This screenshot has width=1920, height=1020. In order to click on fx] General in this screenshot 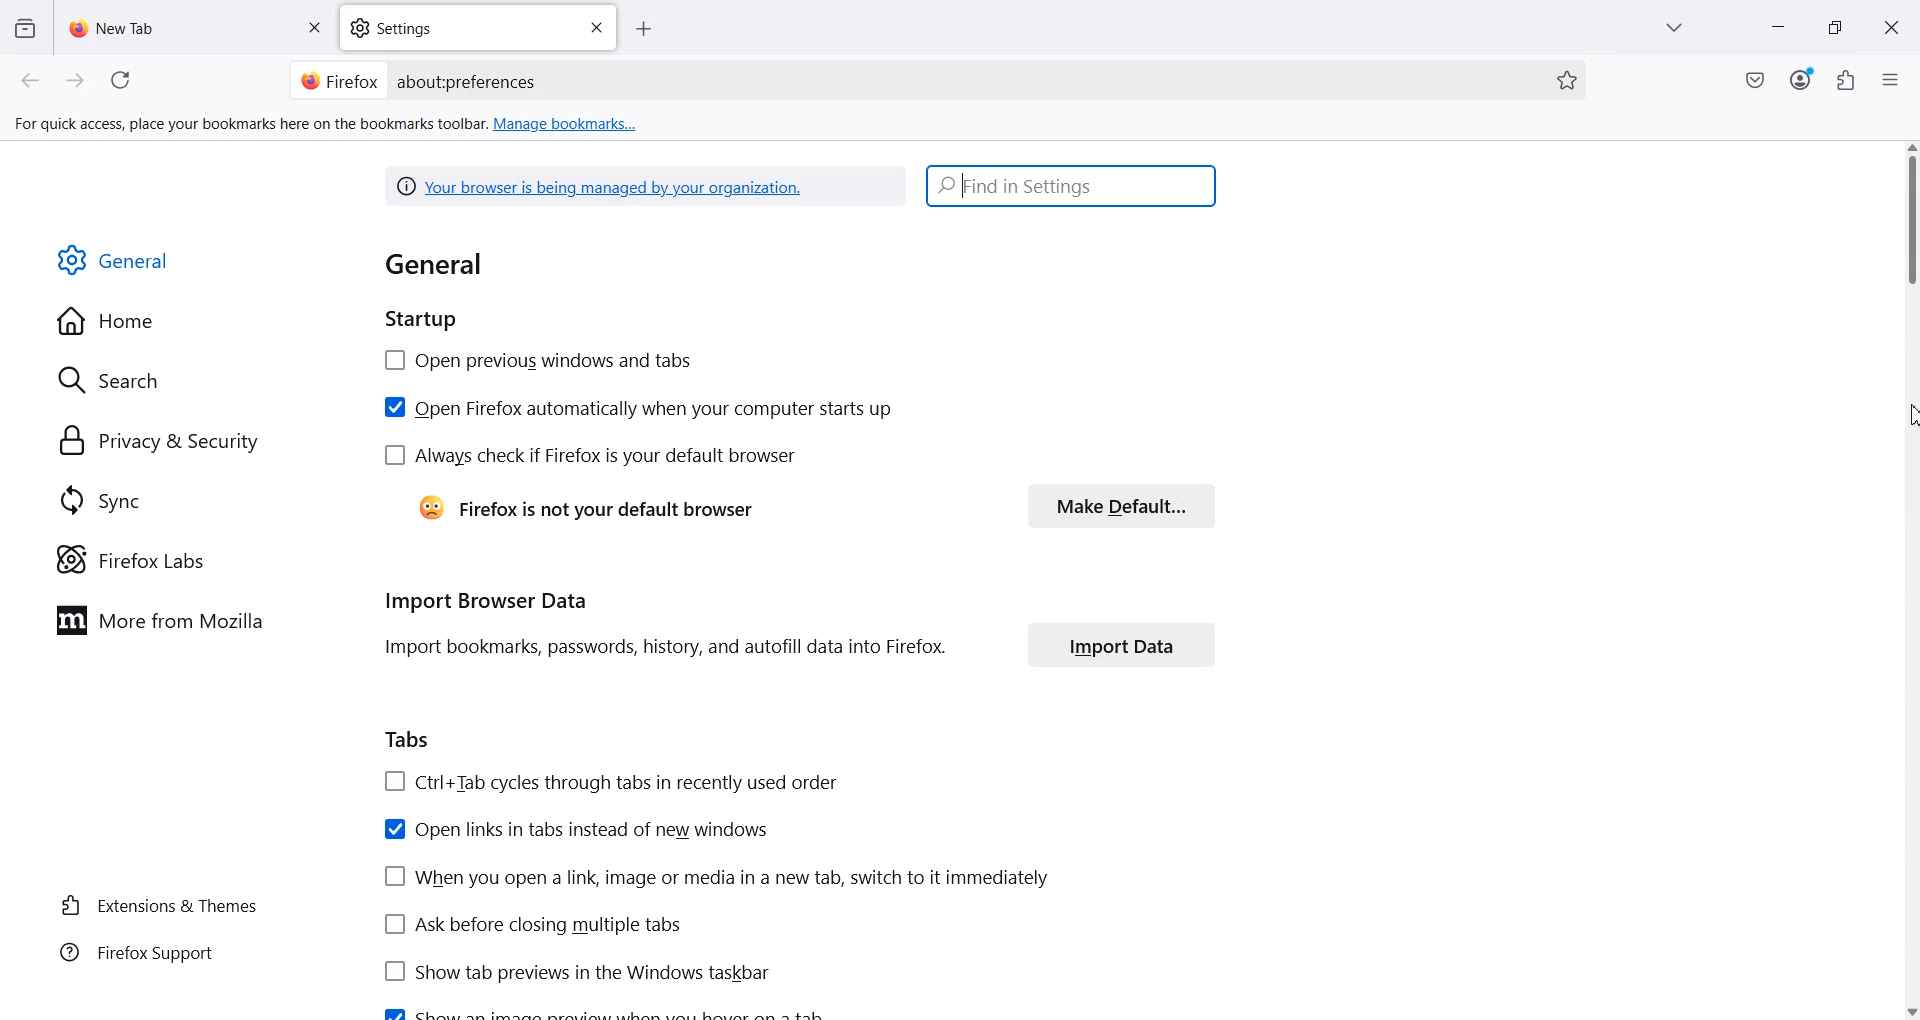, I will do `click(114, 261)`.